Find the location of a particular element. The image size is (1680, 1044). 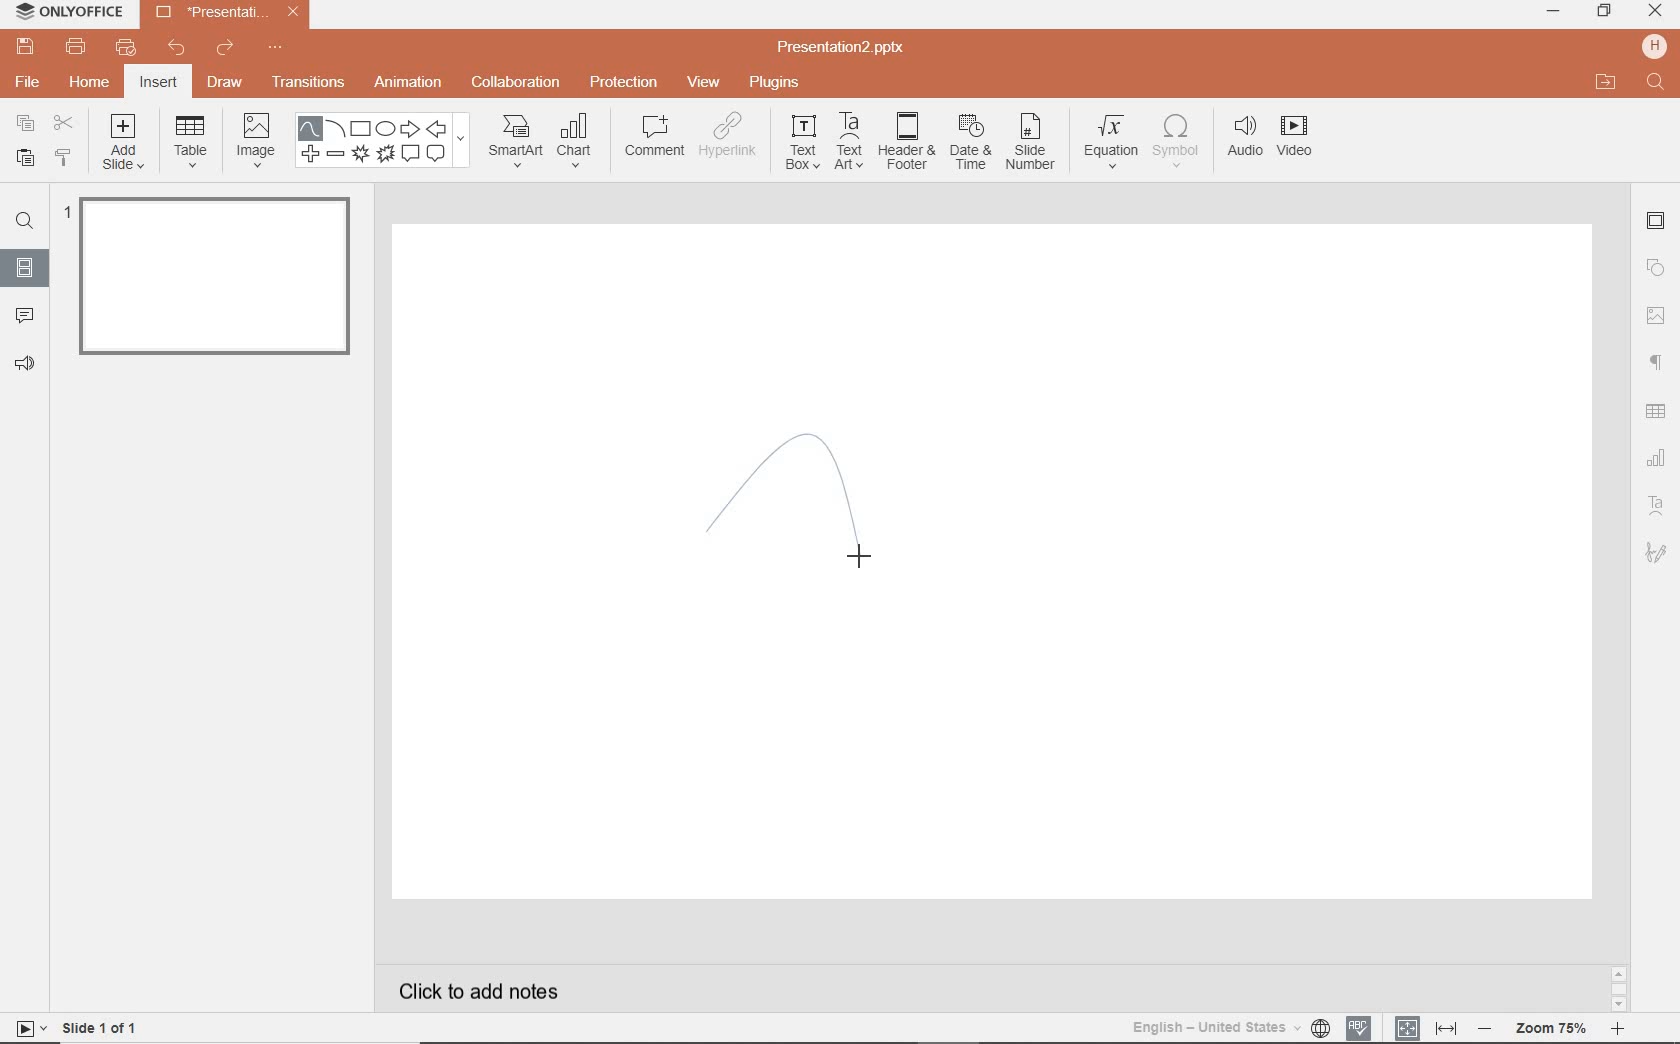

SPELL CHECKING is located at coordinates (1360, 1026).